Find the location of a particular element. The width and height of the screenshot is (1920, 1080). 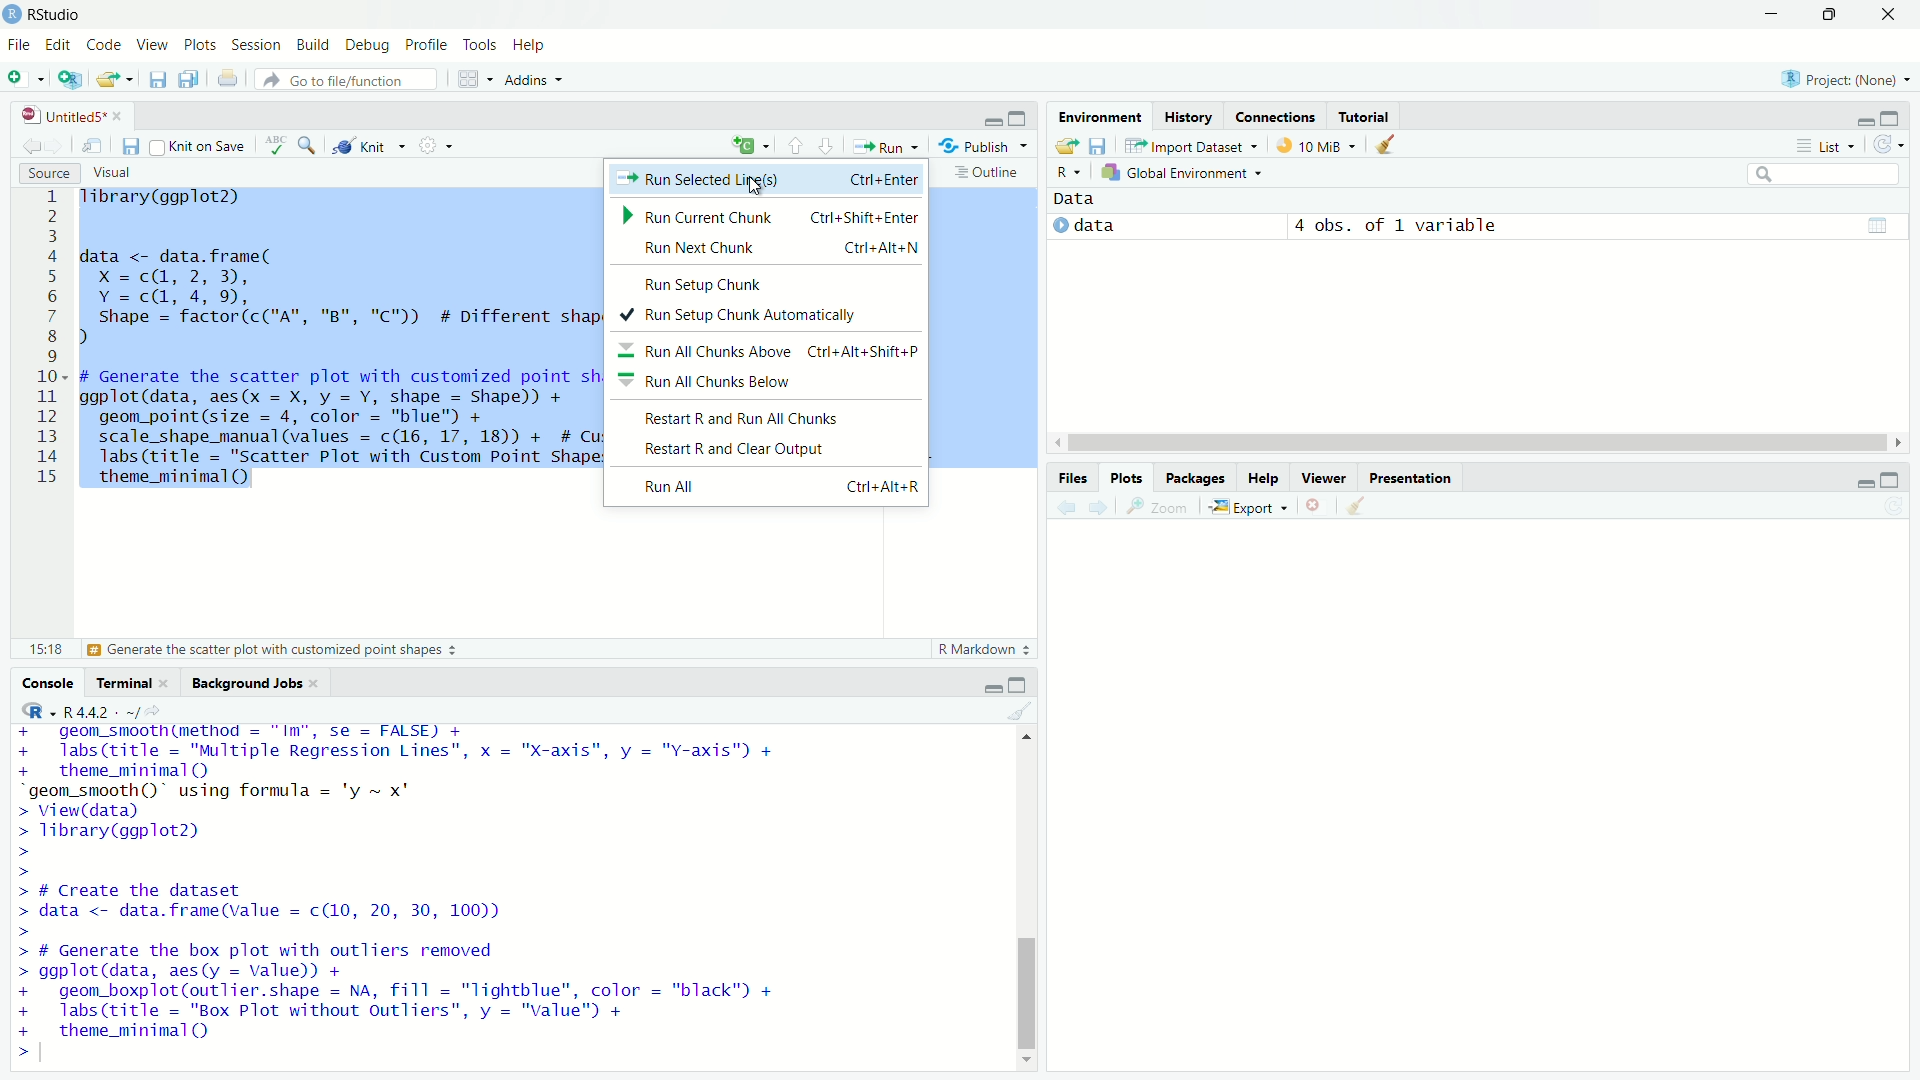

+ geom_smoothime€thod = "Im", se = FALSE) +
+ labs(title = "Multiple Regression Lines", x = "X-axis", y = "Y-axis") +
+  theme_minimal(Q)

“geom_smooth()" using formula = 'y ~ x"

> View(data)

> Tibrary(ggplot2)

>

>

> # Create the dataset

> data <- data.frame(value = c(10, 20, 30, 100))

>

> # Generate the box plot with outliers removed

> ggplot(data, aes(y = value)) +

+ geom_boxplot(outlier.shape = NA, fill = "Tightblue", color = "black" +
+ labs(title = "Box Plot without Outliers”, y = "value") +

+  theme_minimal (QQ

> is located at coordinates (406, 894).